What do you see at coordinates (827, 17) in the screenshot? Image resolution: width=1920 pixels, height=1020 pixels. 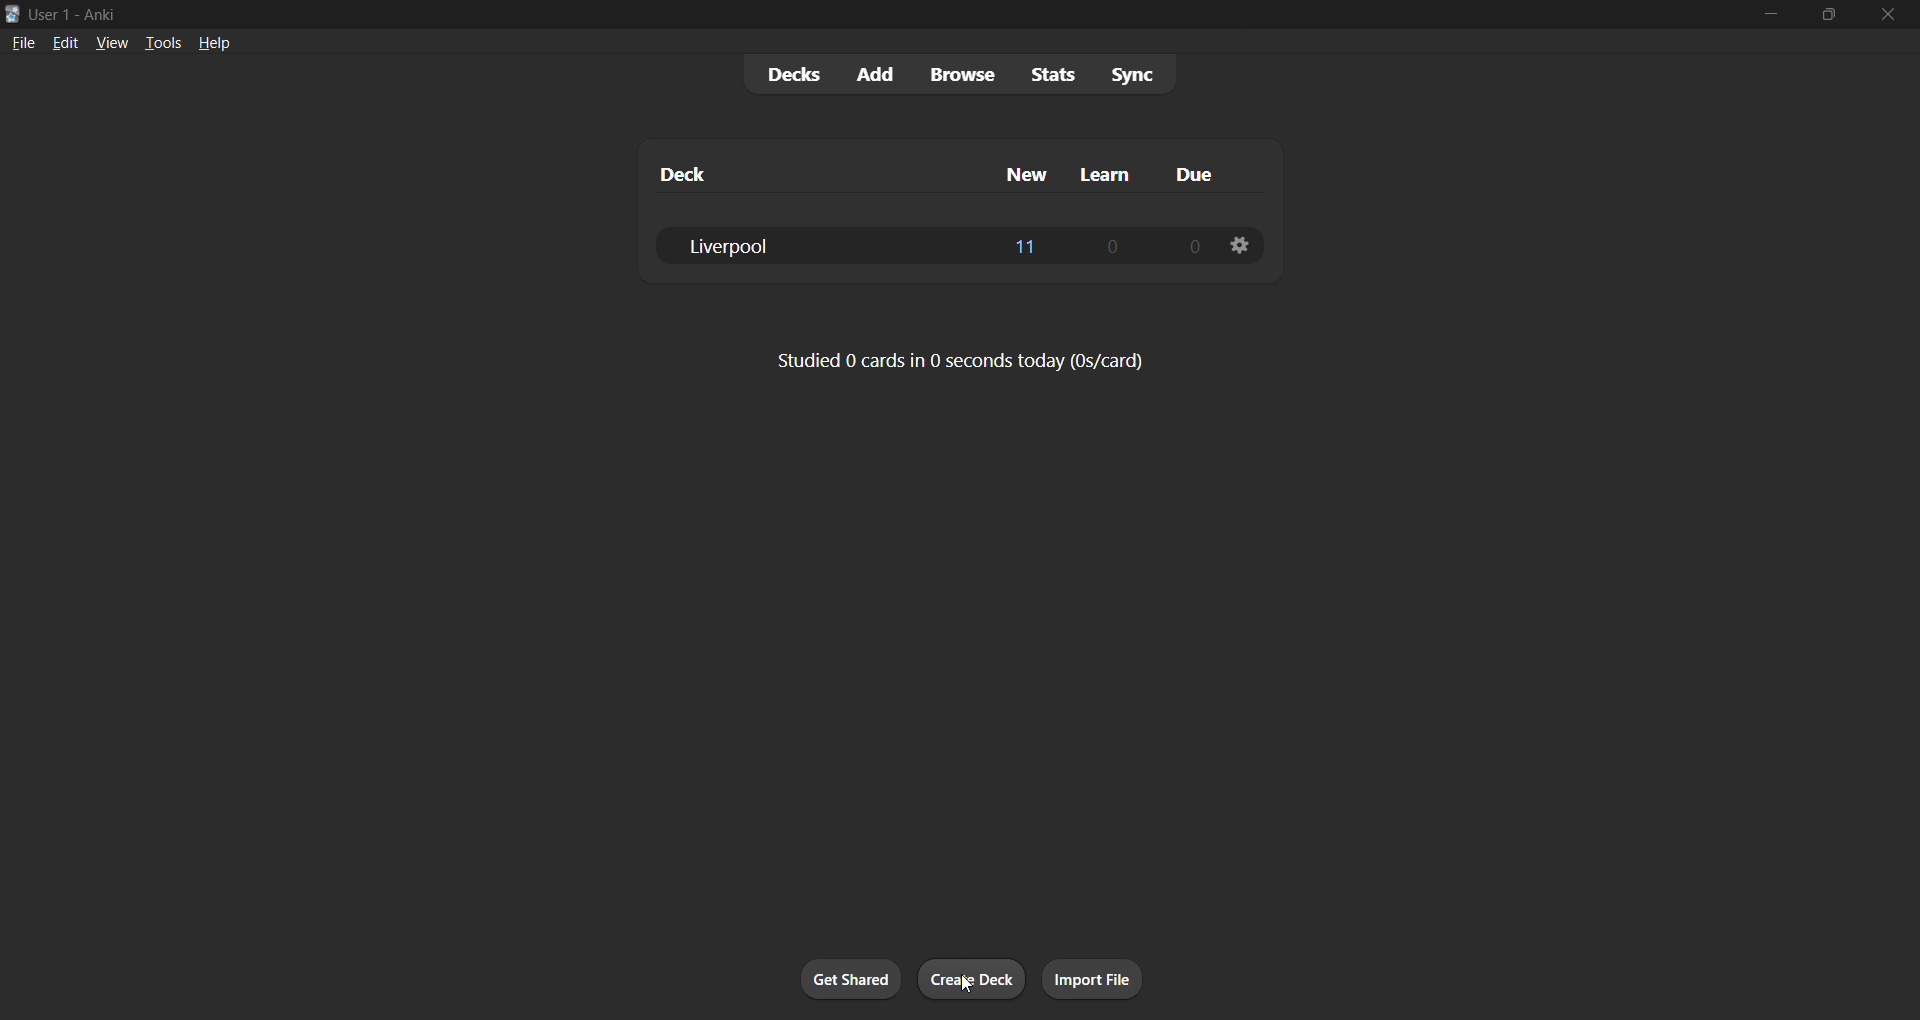 I see `title bar` at bounding box center [827, 17].